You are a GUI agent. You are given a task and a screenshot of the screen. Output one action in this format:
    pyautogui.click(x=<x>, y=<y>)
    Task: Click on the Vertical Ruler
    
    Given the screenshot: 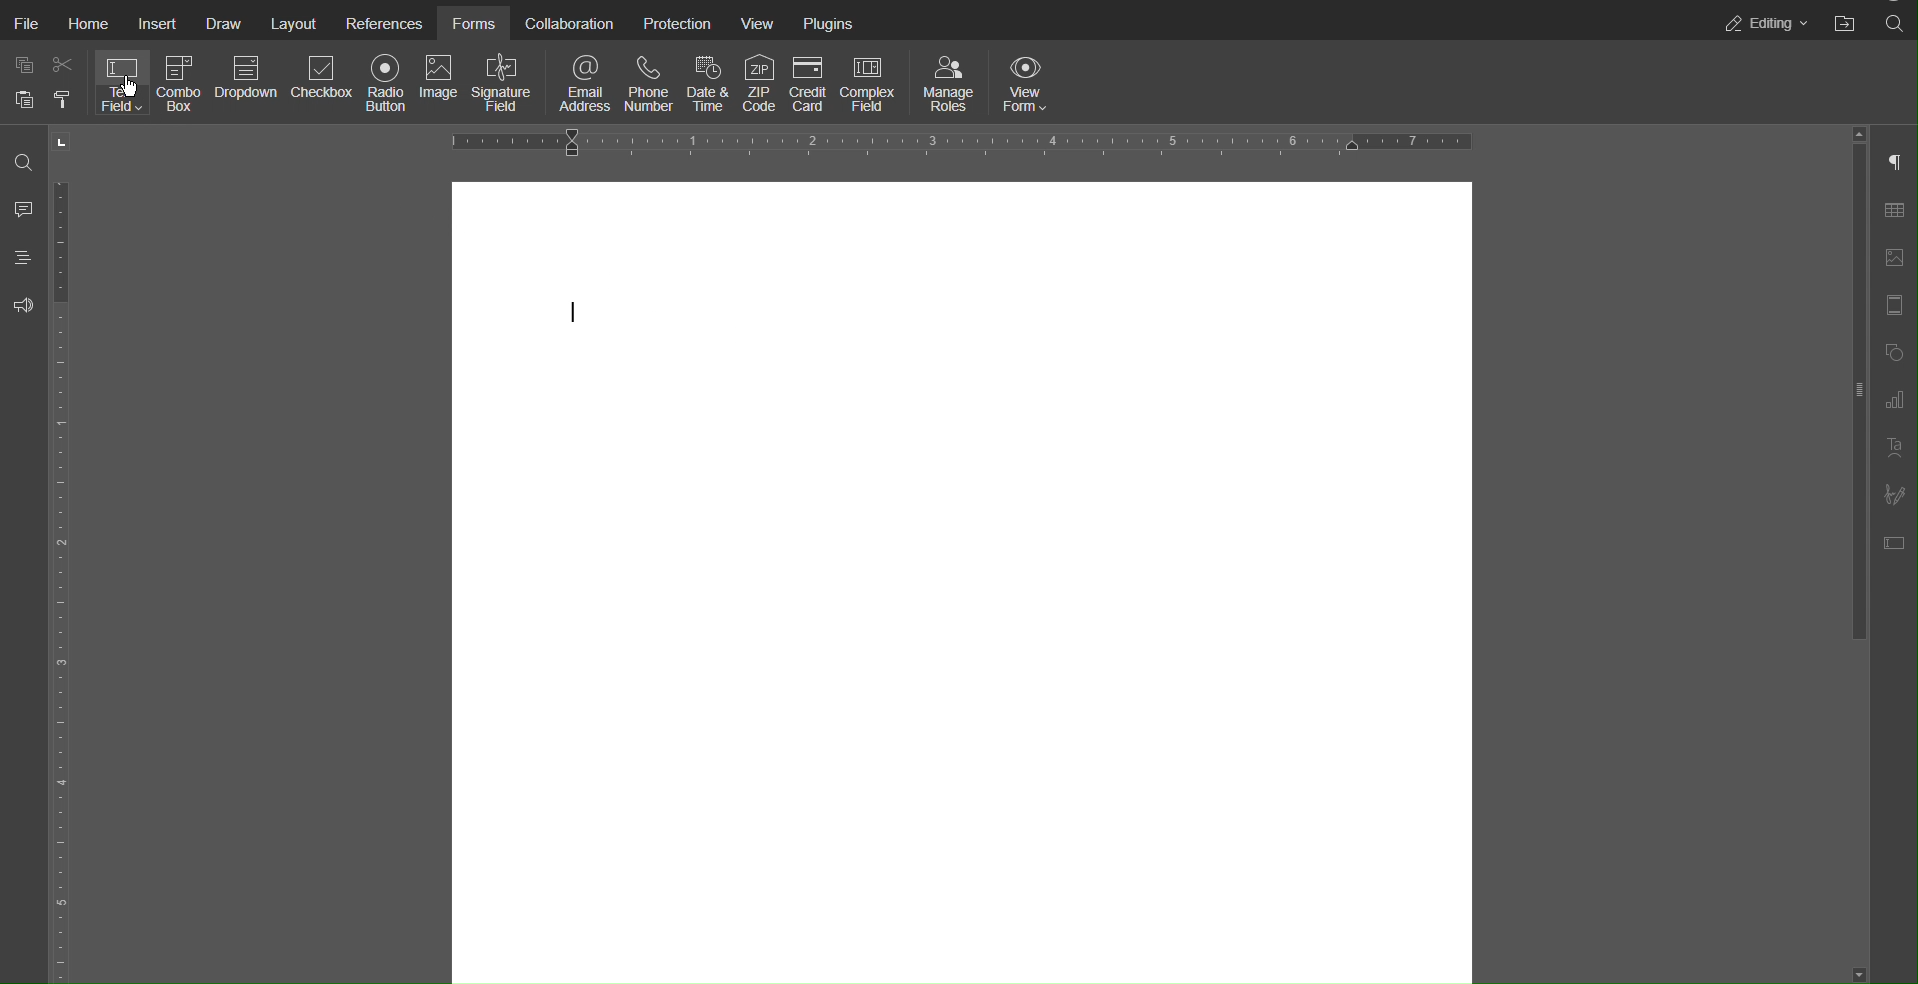 What is the action you would take?
    pyautogui.click(x=63, y=553)
    